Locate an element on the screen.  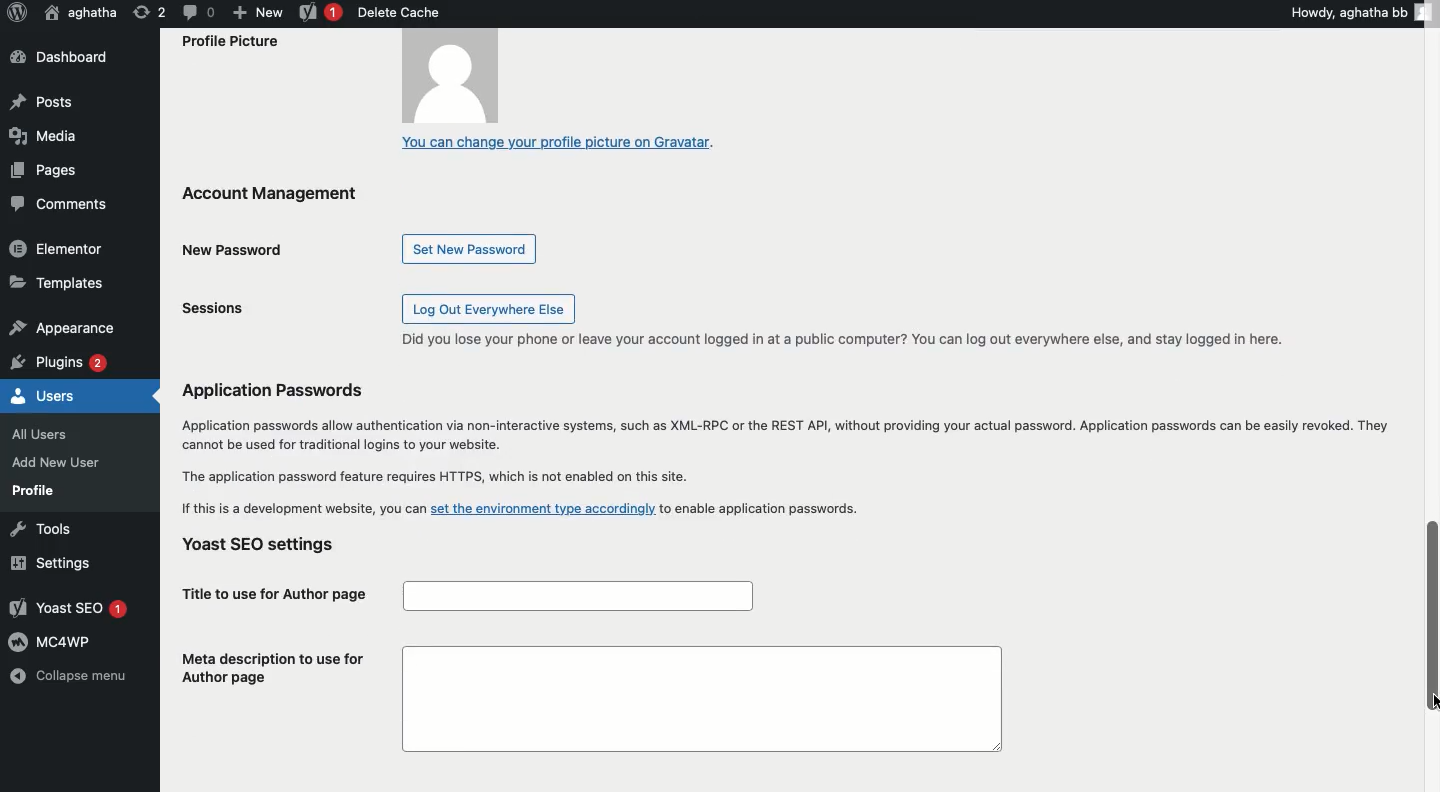
Collapse menu is located at coordinates (68, 678).